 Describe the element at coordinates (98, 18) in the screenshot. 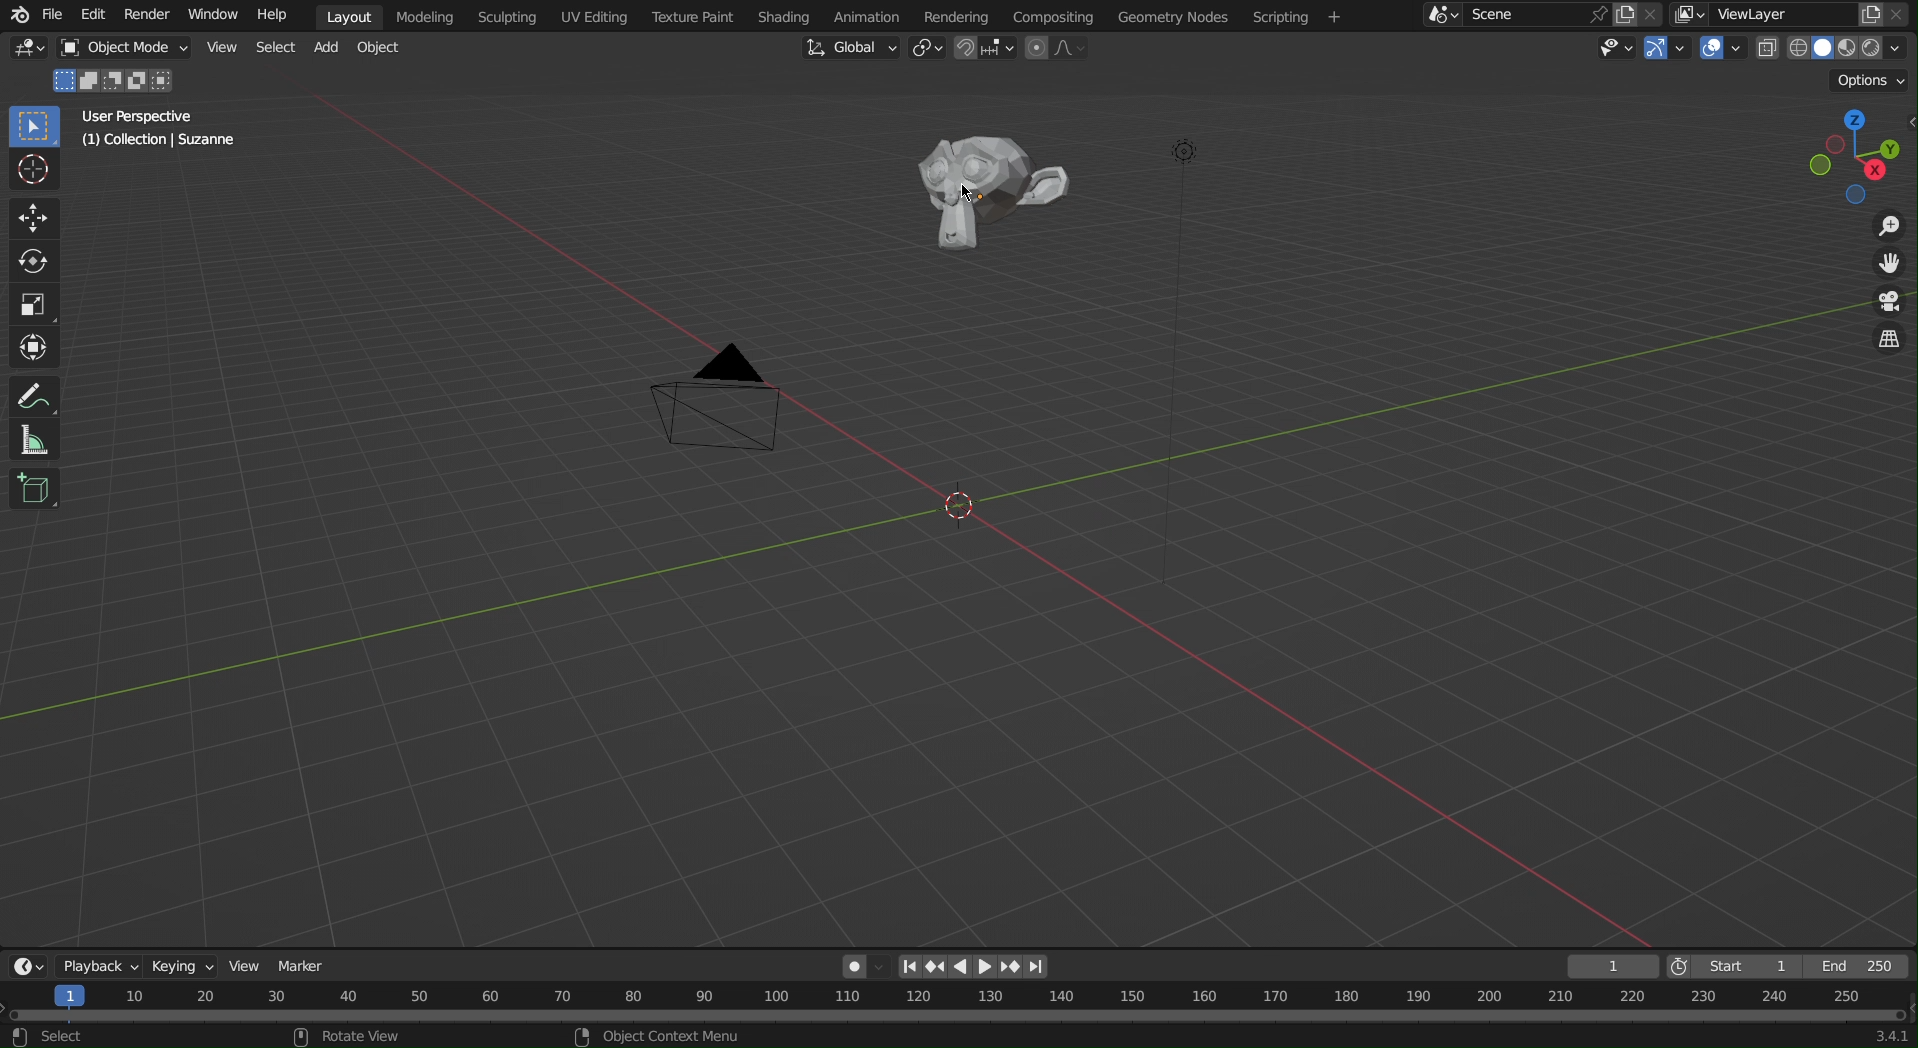

I see `Edit` at that location.